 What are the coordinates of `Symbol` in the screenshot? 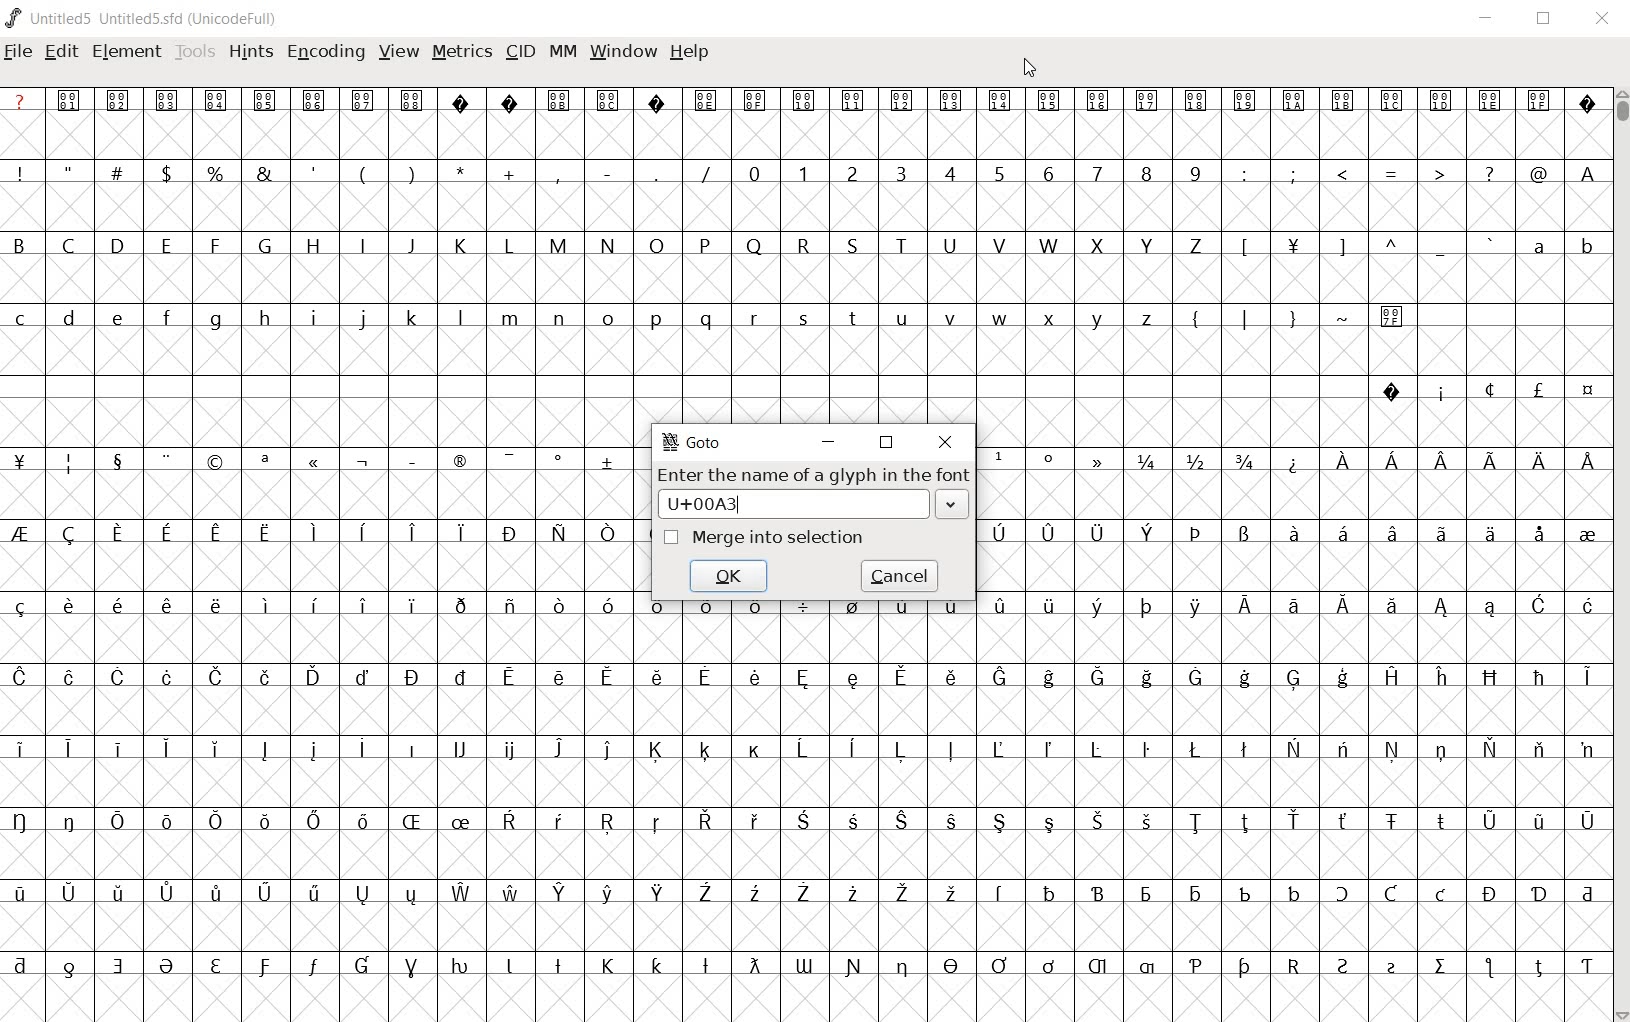 It's located at (1147, 821).